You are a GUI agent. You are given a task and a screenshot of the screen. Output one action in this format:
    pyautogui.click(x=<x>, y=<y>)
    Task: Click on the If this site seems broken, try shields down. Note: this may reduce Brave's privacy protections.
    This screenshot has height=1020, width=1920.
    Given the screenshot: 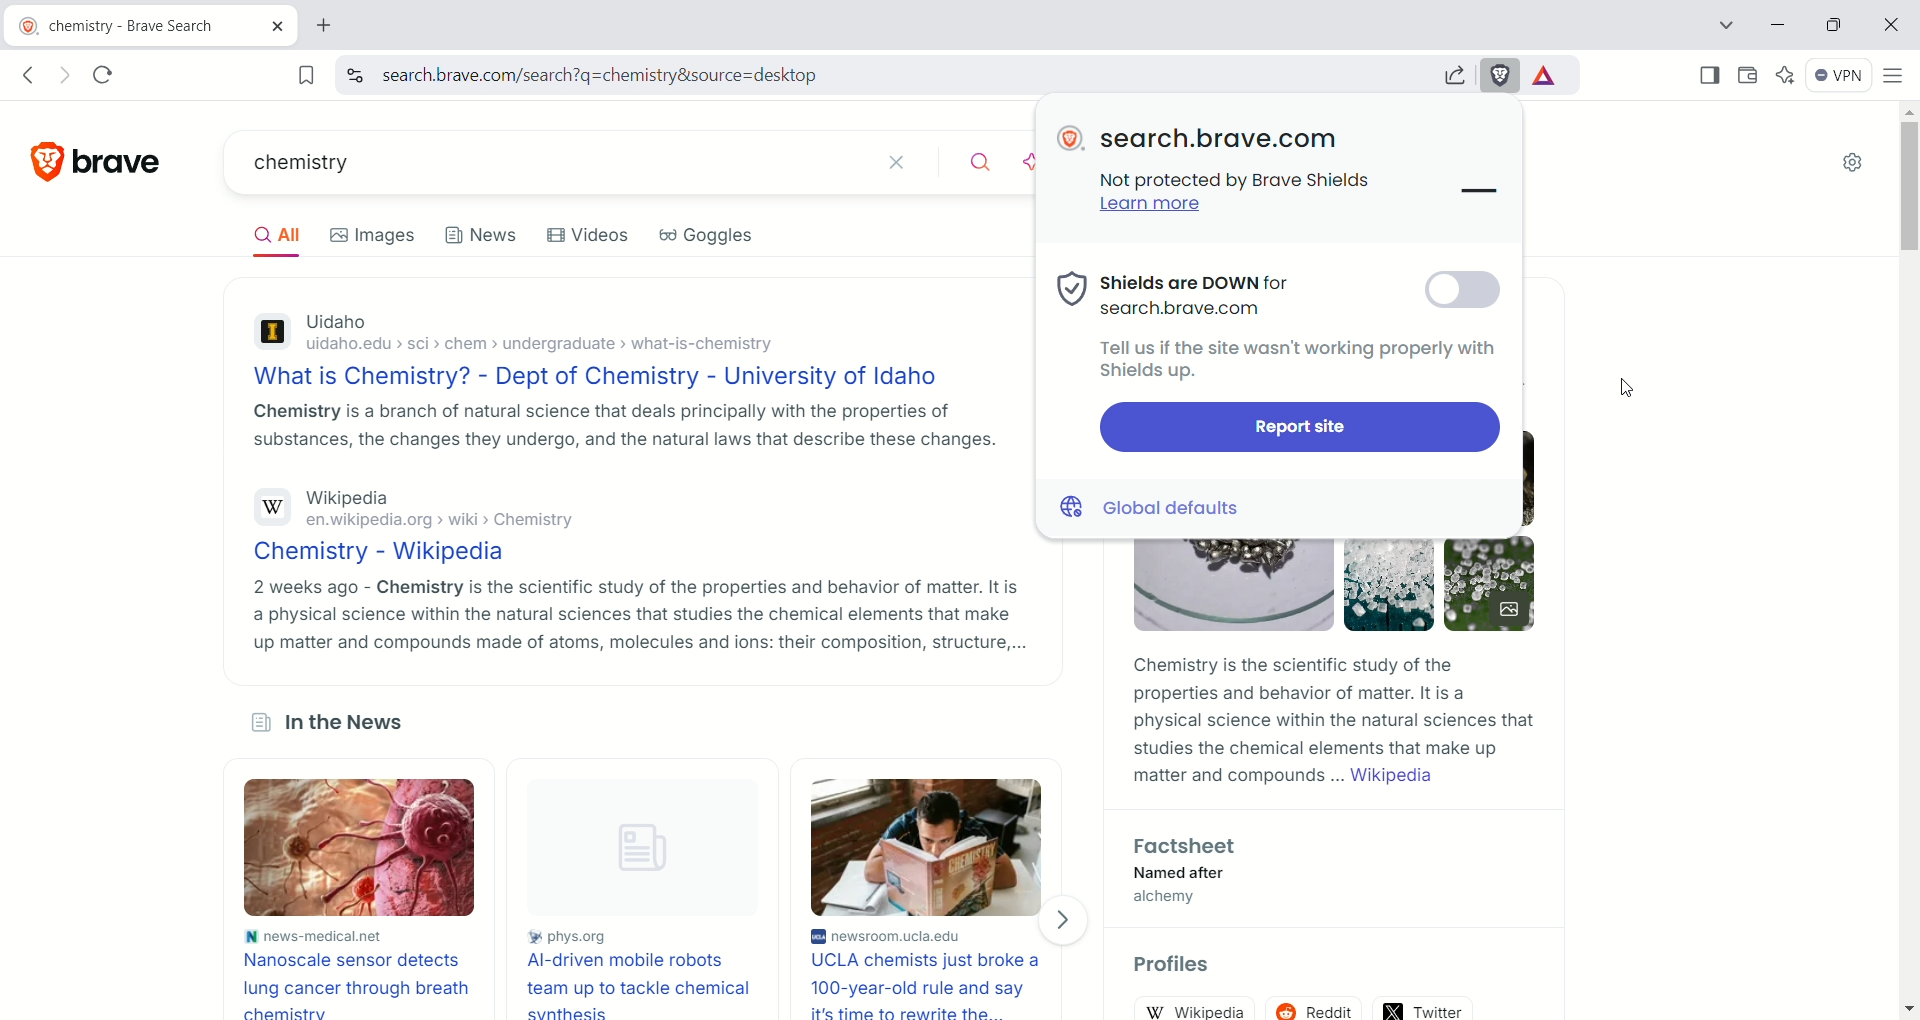 What is the action you would take?
    pyautogui.click(x=1286, y=361)
    